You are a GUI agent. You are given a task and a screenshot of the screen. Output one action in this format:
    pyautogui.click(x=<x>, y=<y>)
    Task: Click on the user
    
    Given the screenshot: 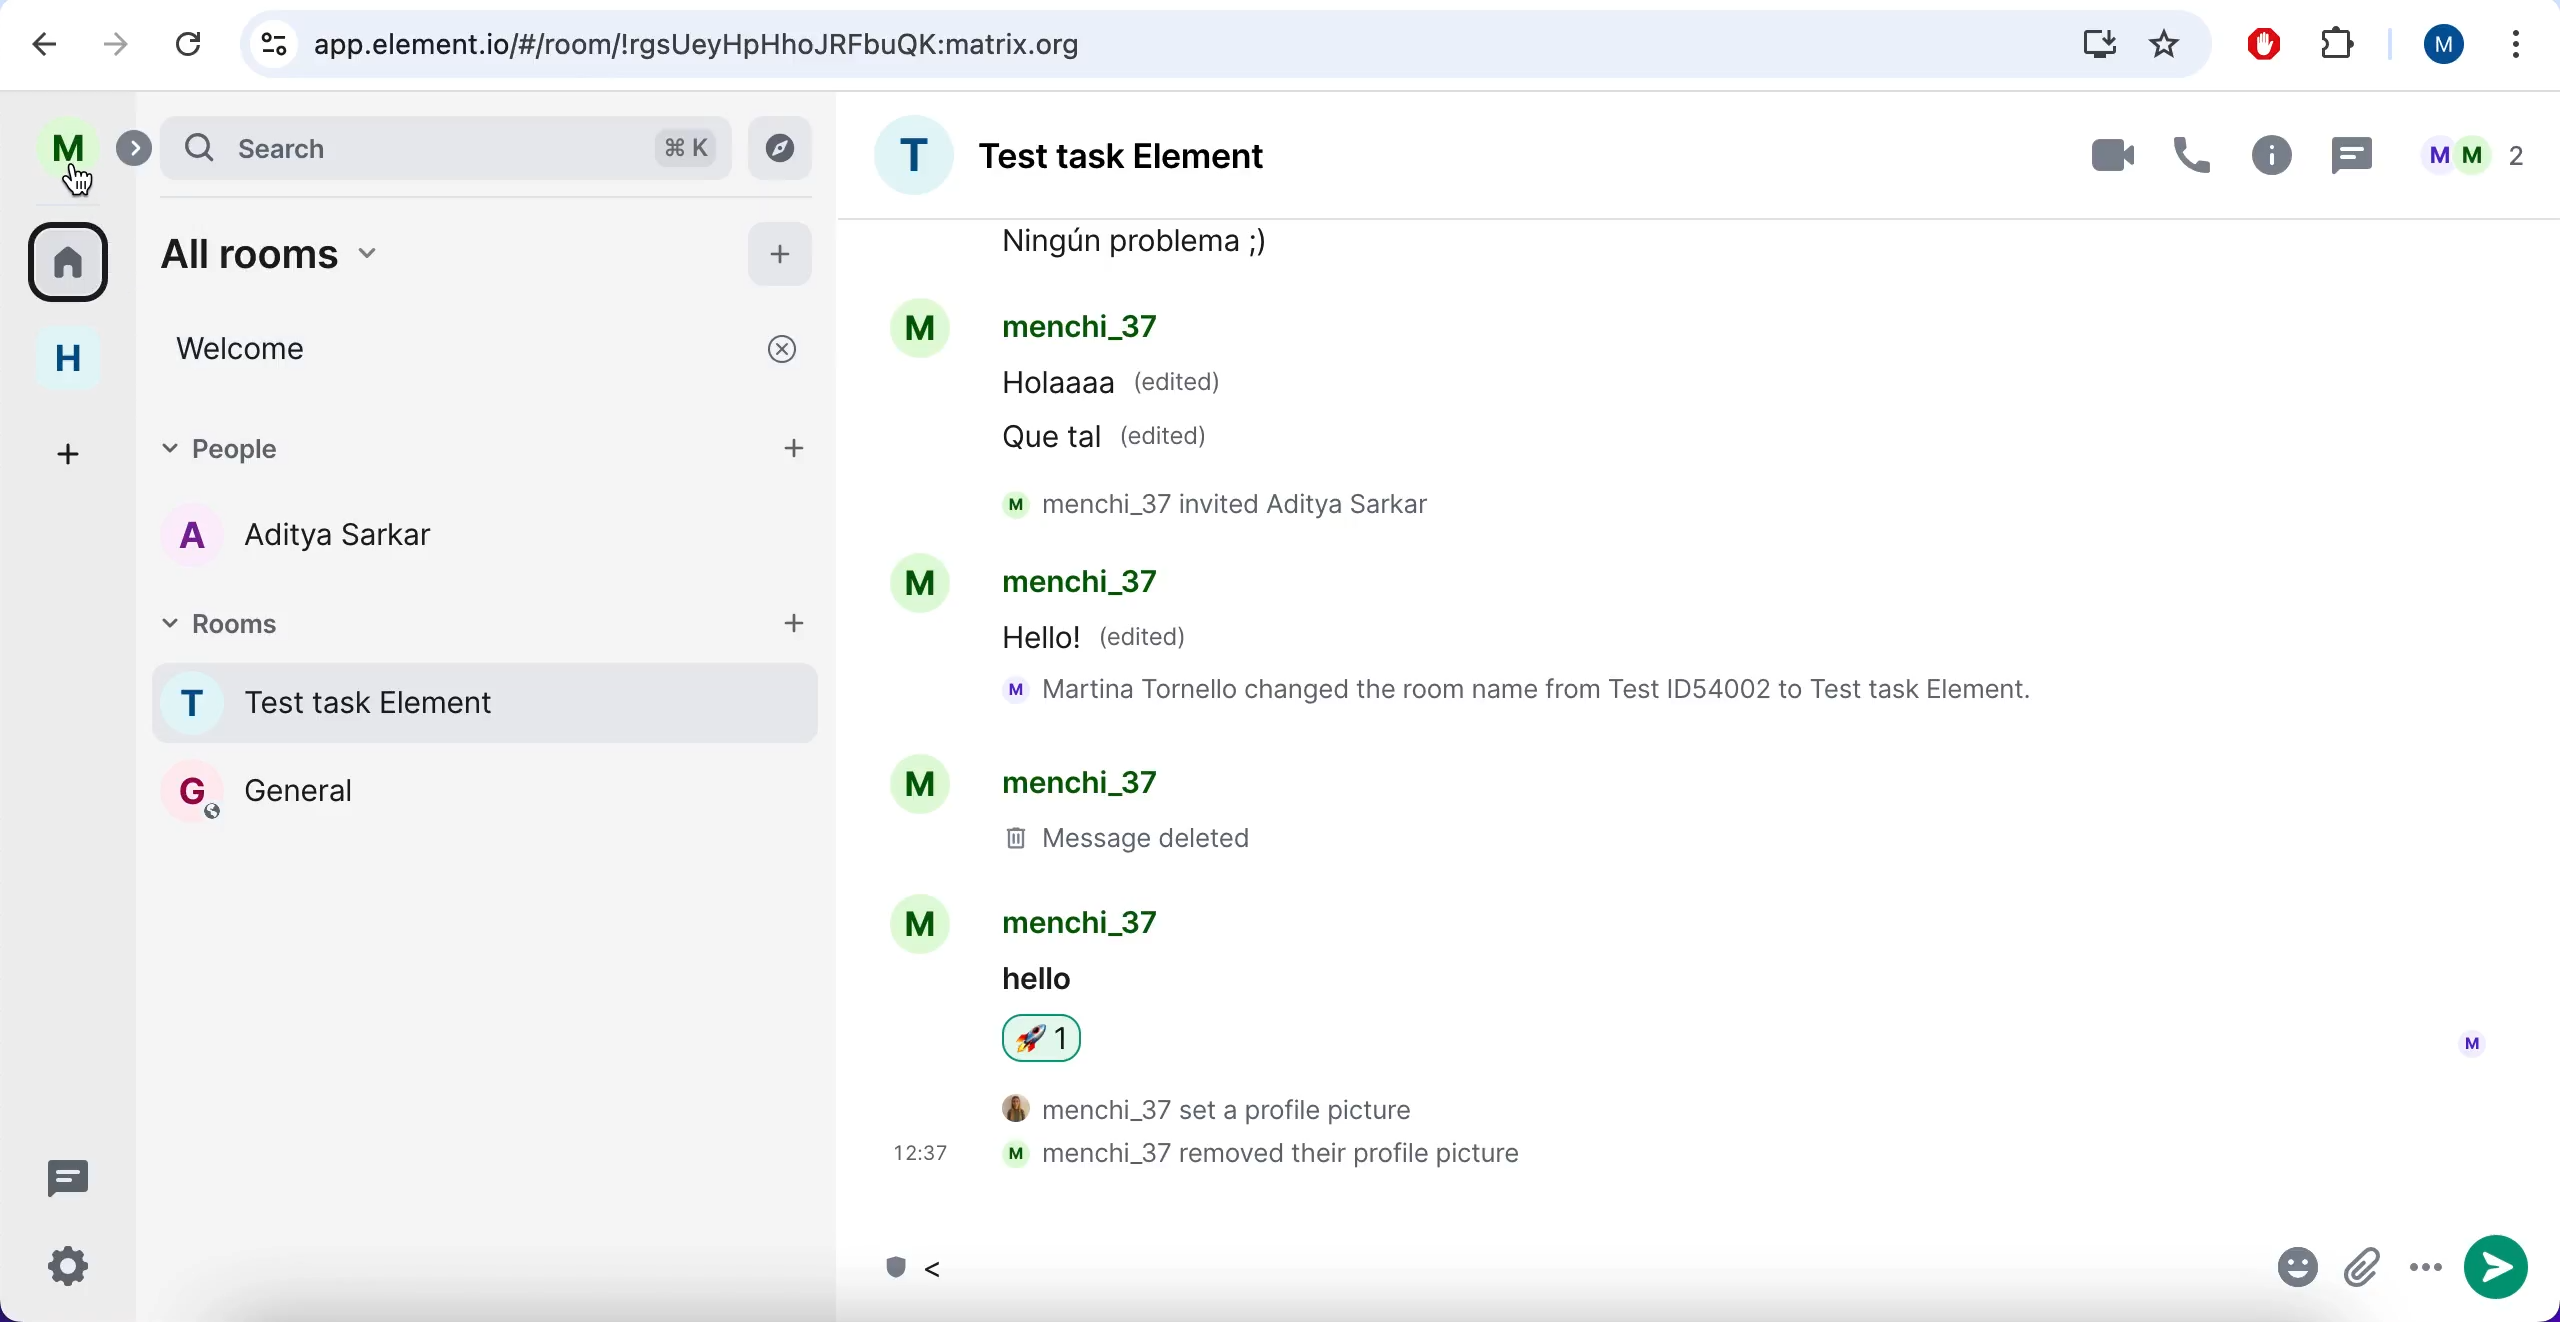 What is the action you would take?
    pyautogui.click(x=2437, y=49)
    